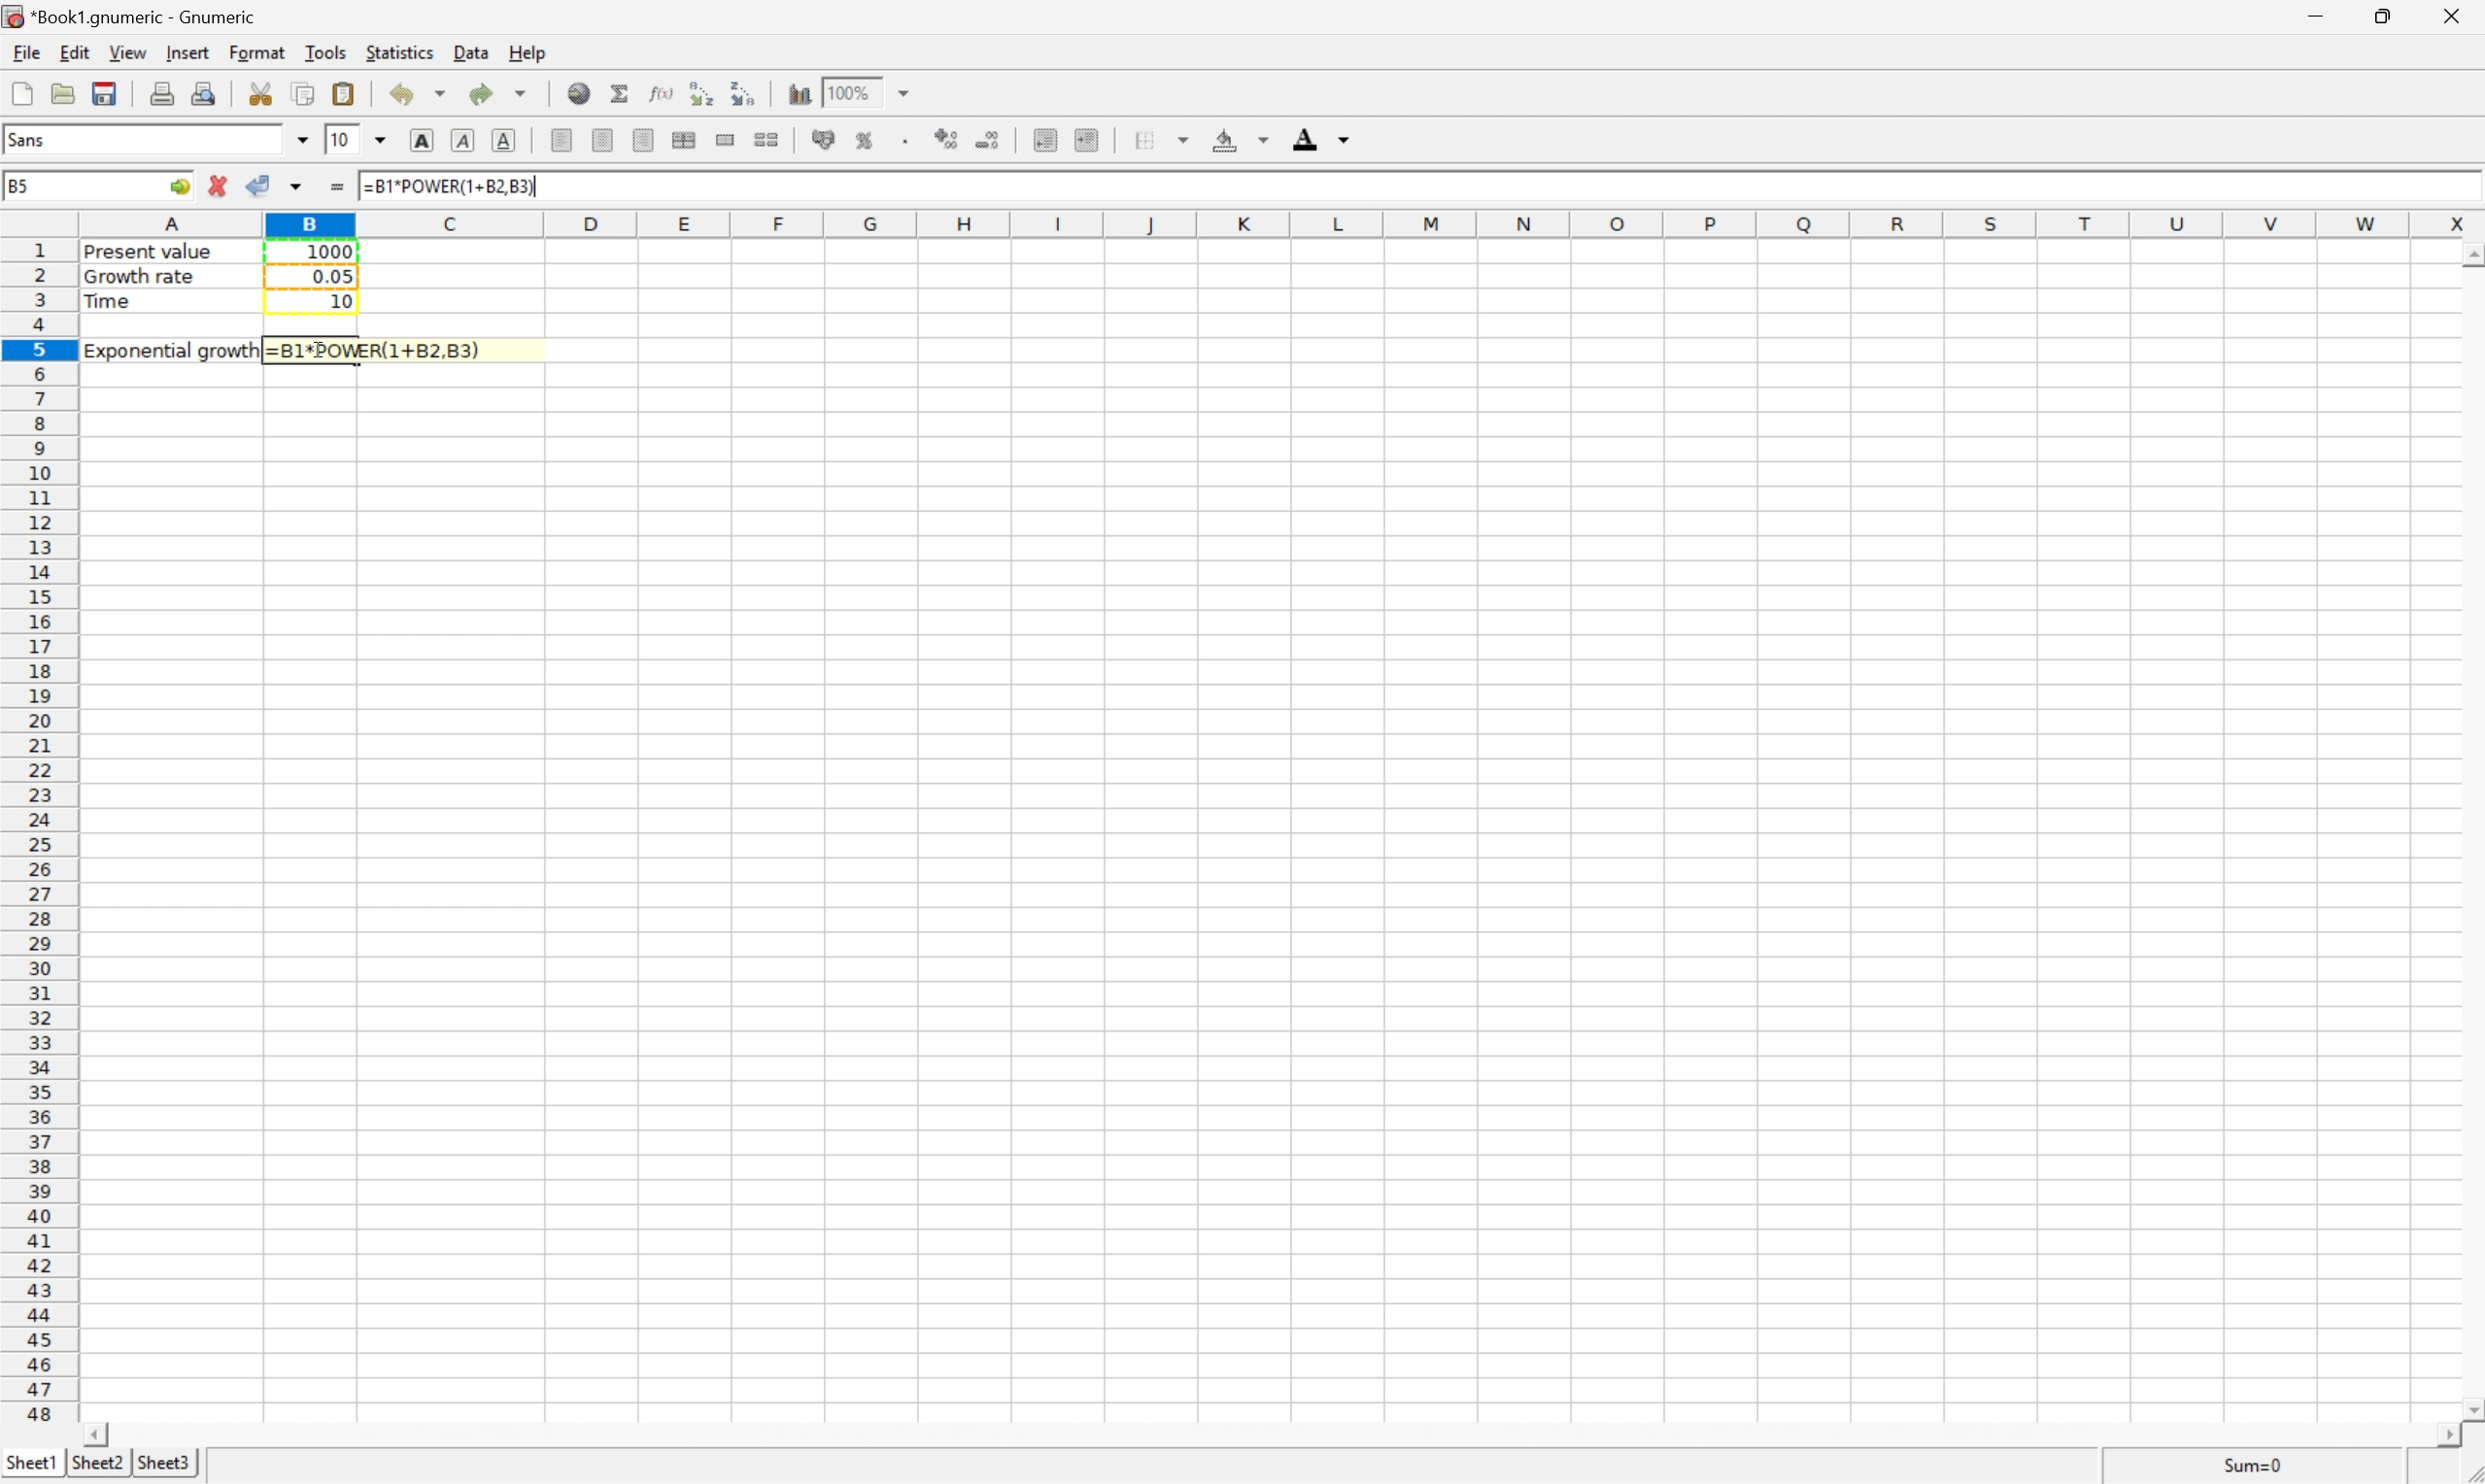 The height and width of the screenshot is (1484, 2485). I want to click on Statistics, so click(398, 52).